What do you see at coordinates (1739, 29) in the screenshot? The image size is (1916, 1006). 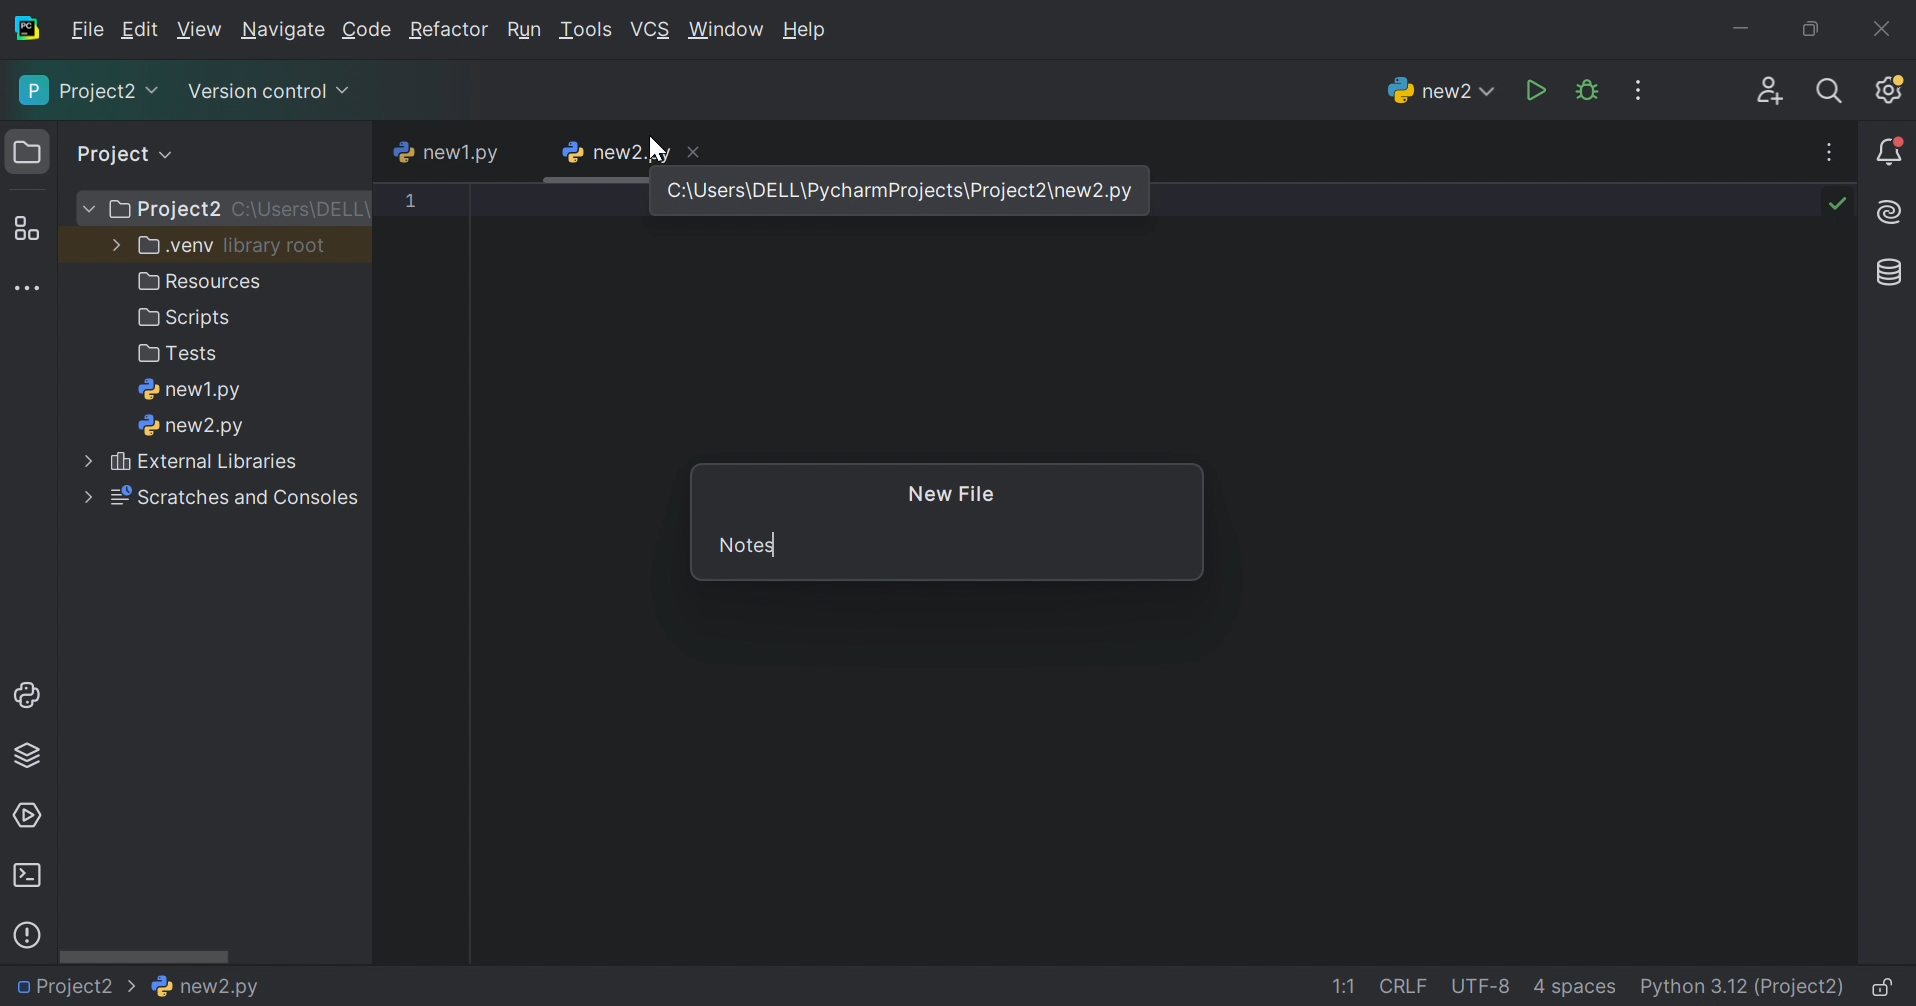 I see `Minimize` at bounding box center [1739, 29].